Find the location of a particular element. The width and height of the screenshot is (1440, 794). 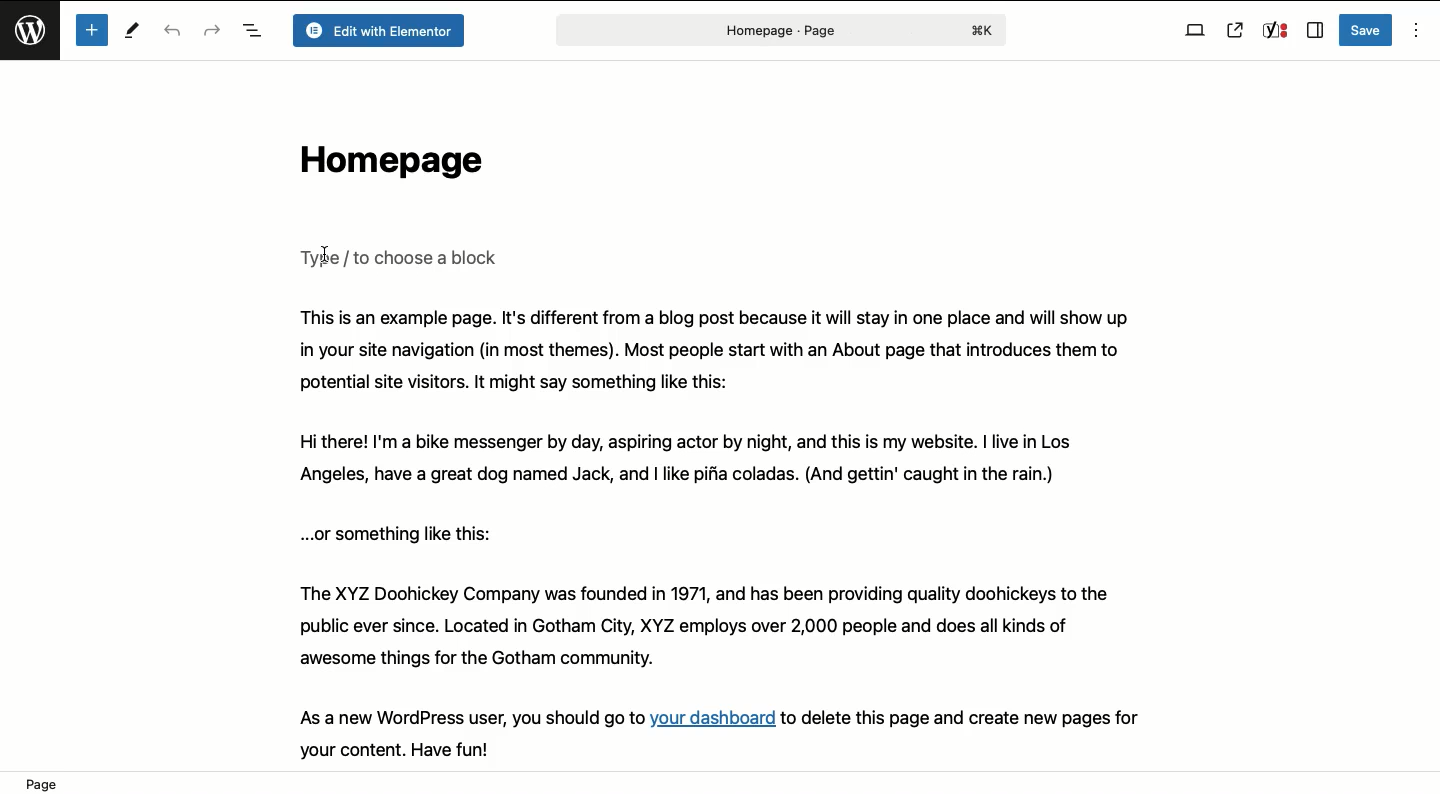

Page is located at coordinates (778, 30).